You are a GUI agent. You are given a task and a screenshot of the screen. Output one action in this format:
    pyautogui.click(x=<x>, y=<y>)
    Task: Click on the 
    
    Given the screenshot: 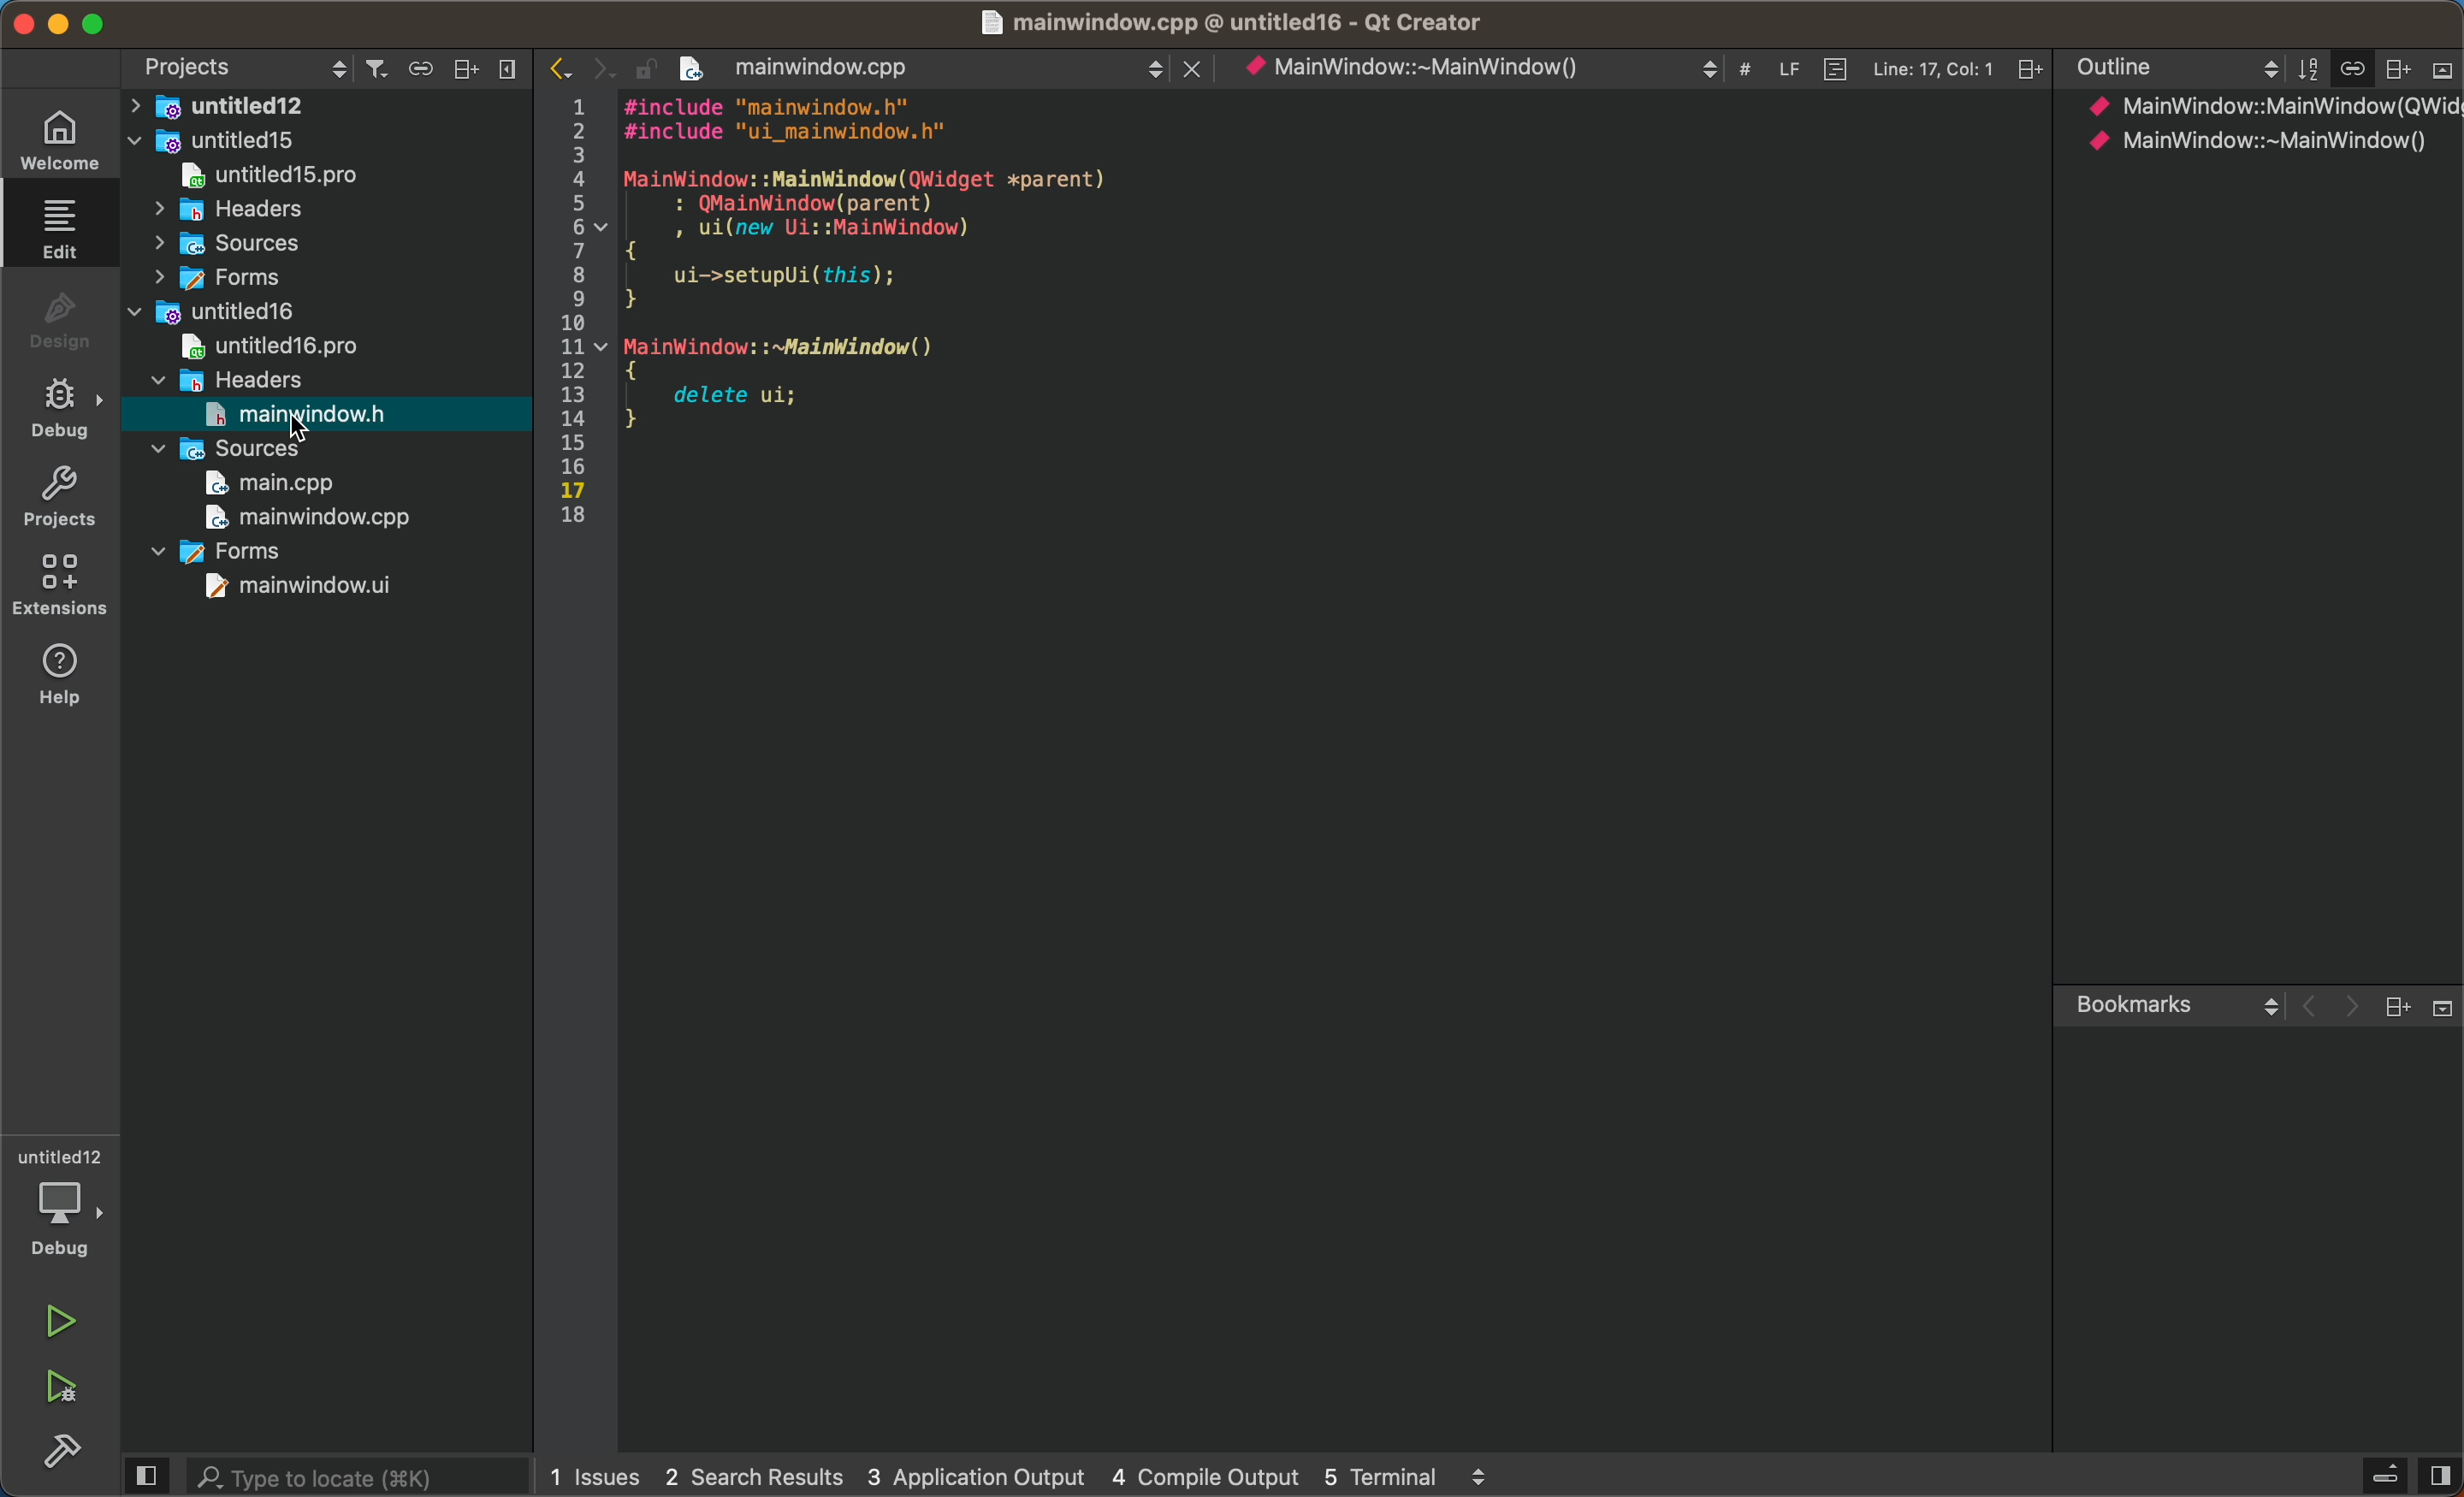 What is the action you would take?
    pyautogui.click(x=1017, y=1476)
    